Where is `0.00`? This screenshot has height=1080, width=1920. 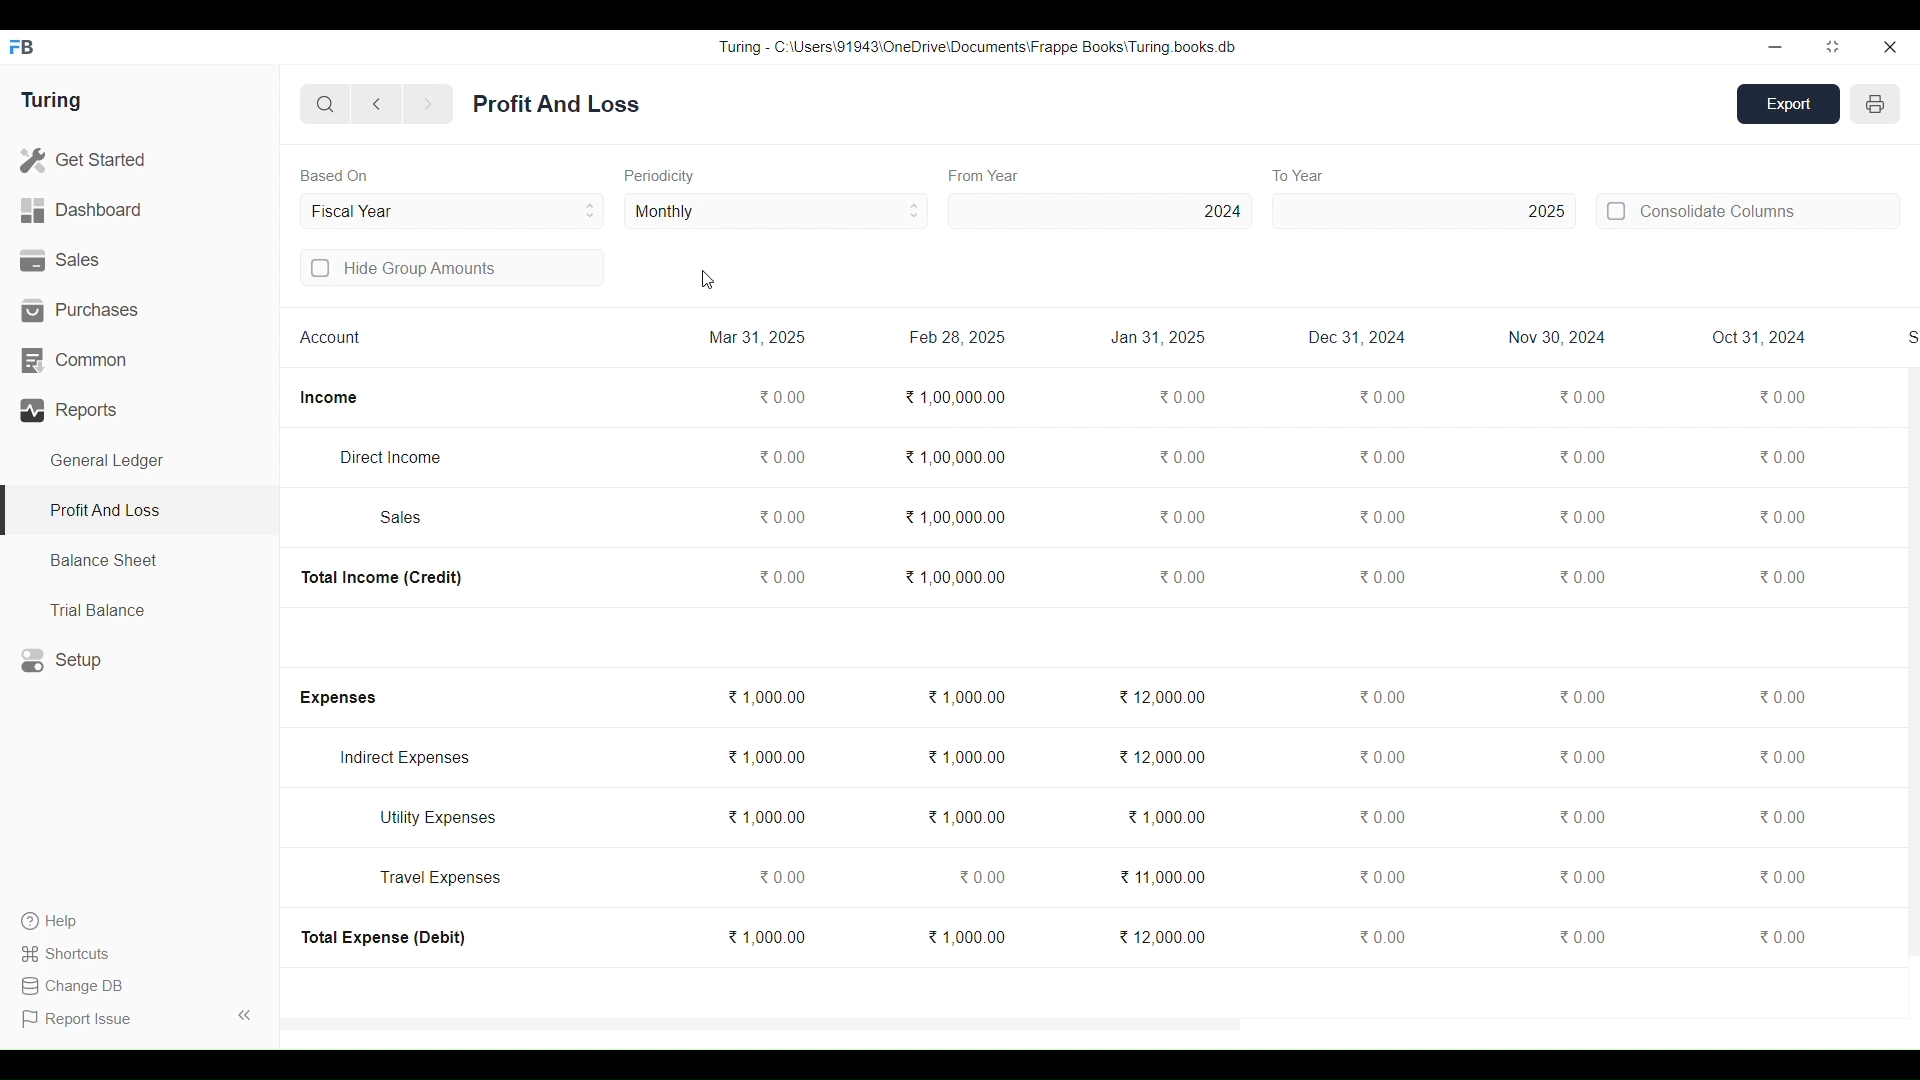
0.00 is located at coordinates (1380, 696).